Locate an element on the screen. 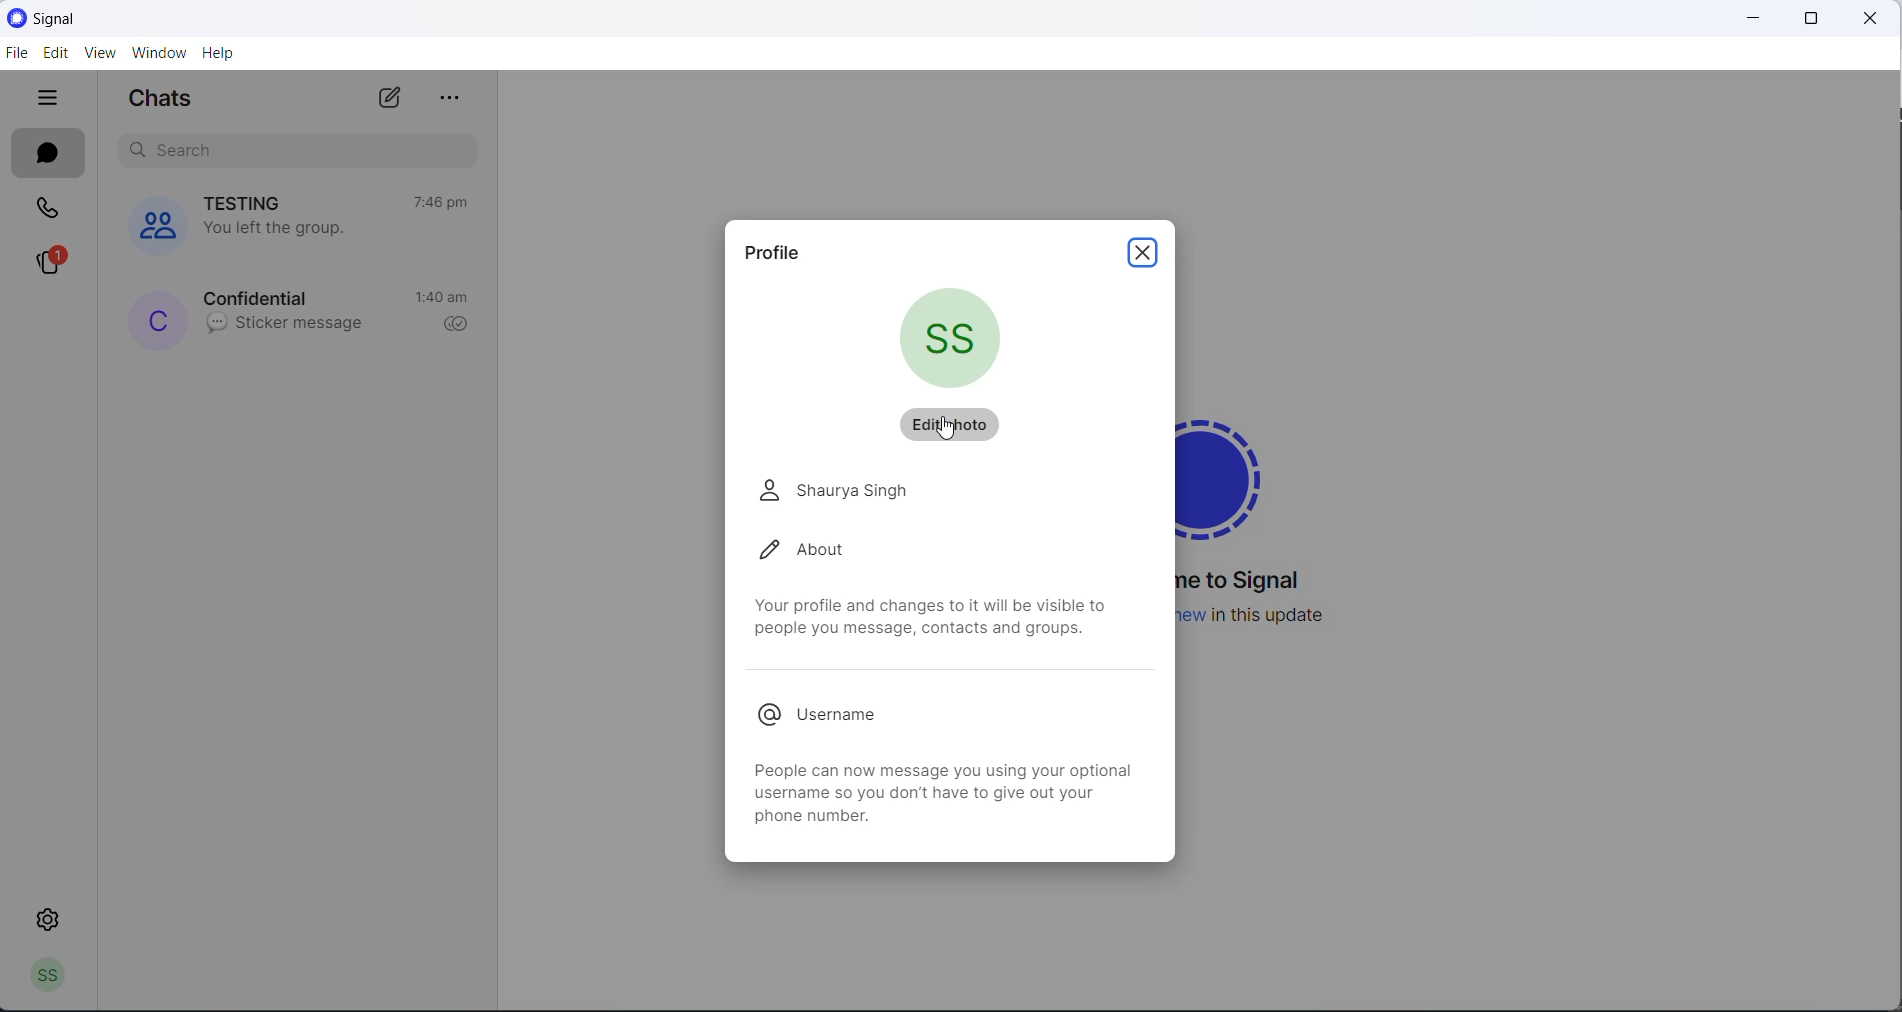  group cover photos is located at coordinates (147, 223).